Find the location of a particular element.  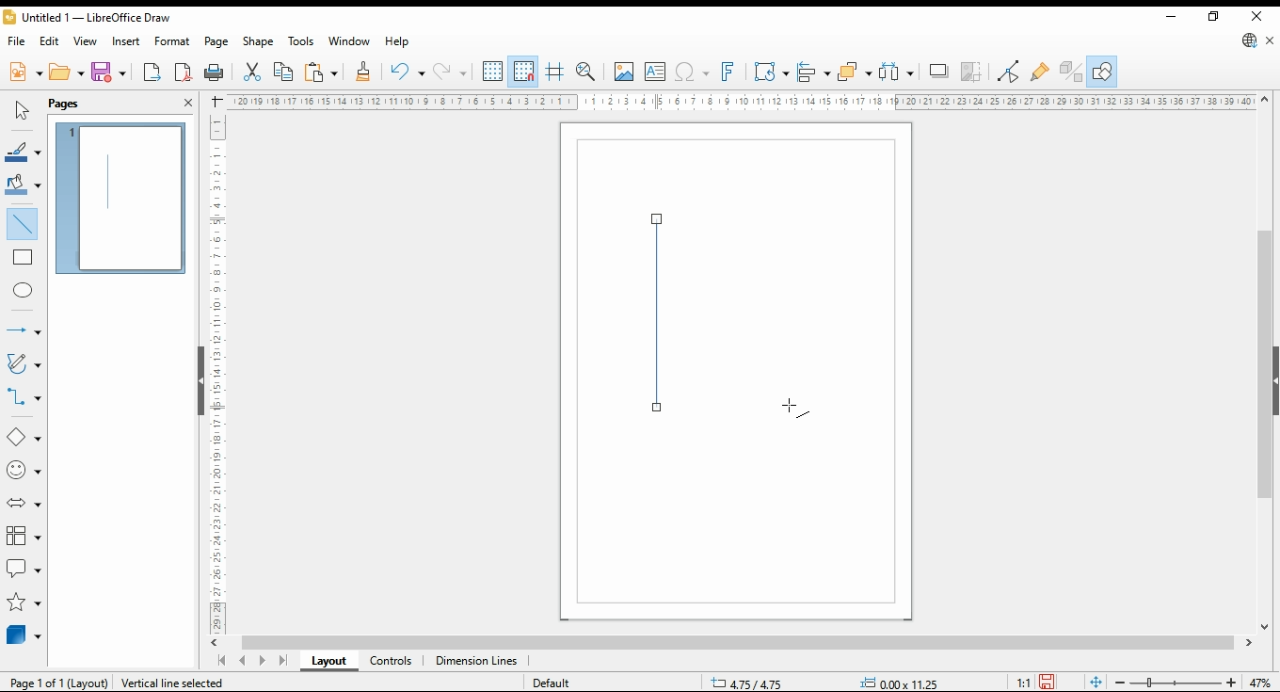

curves and polygons is located at coordinates (25, 363).